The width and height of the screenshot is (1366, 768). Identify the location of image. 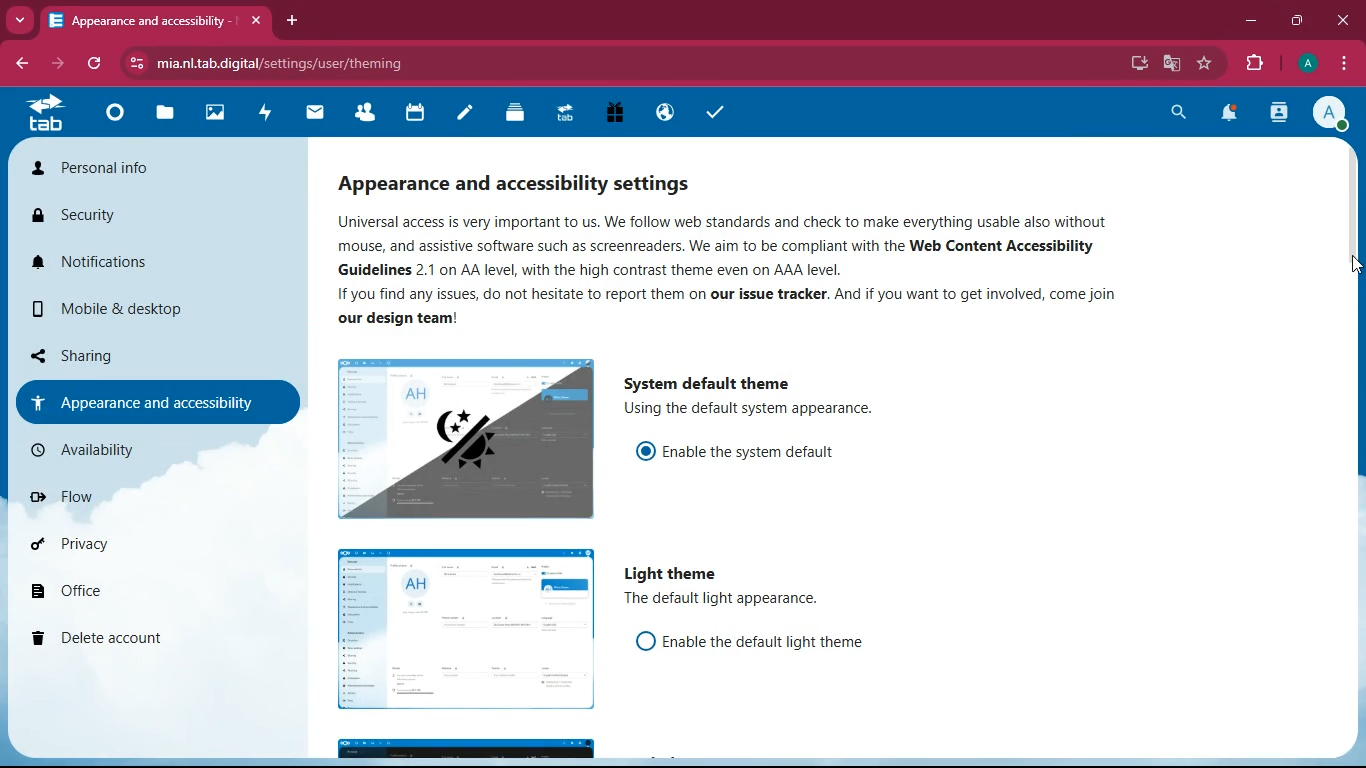
(461, 440).